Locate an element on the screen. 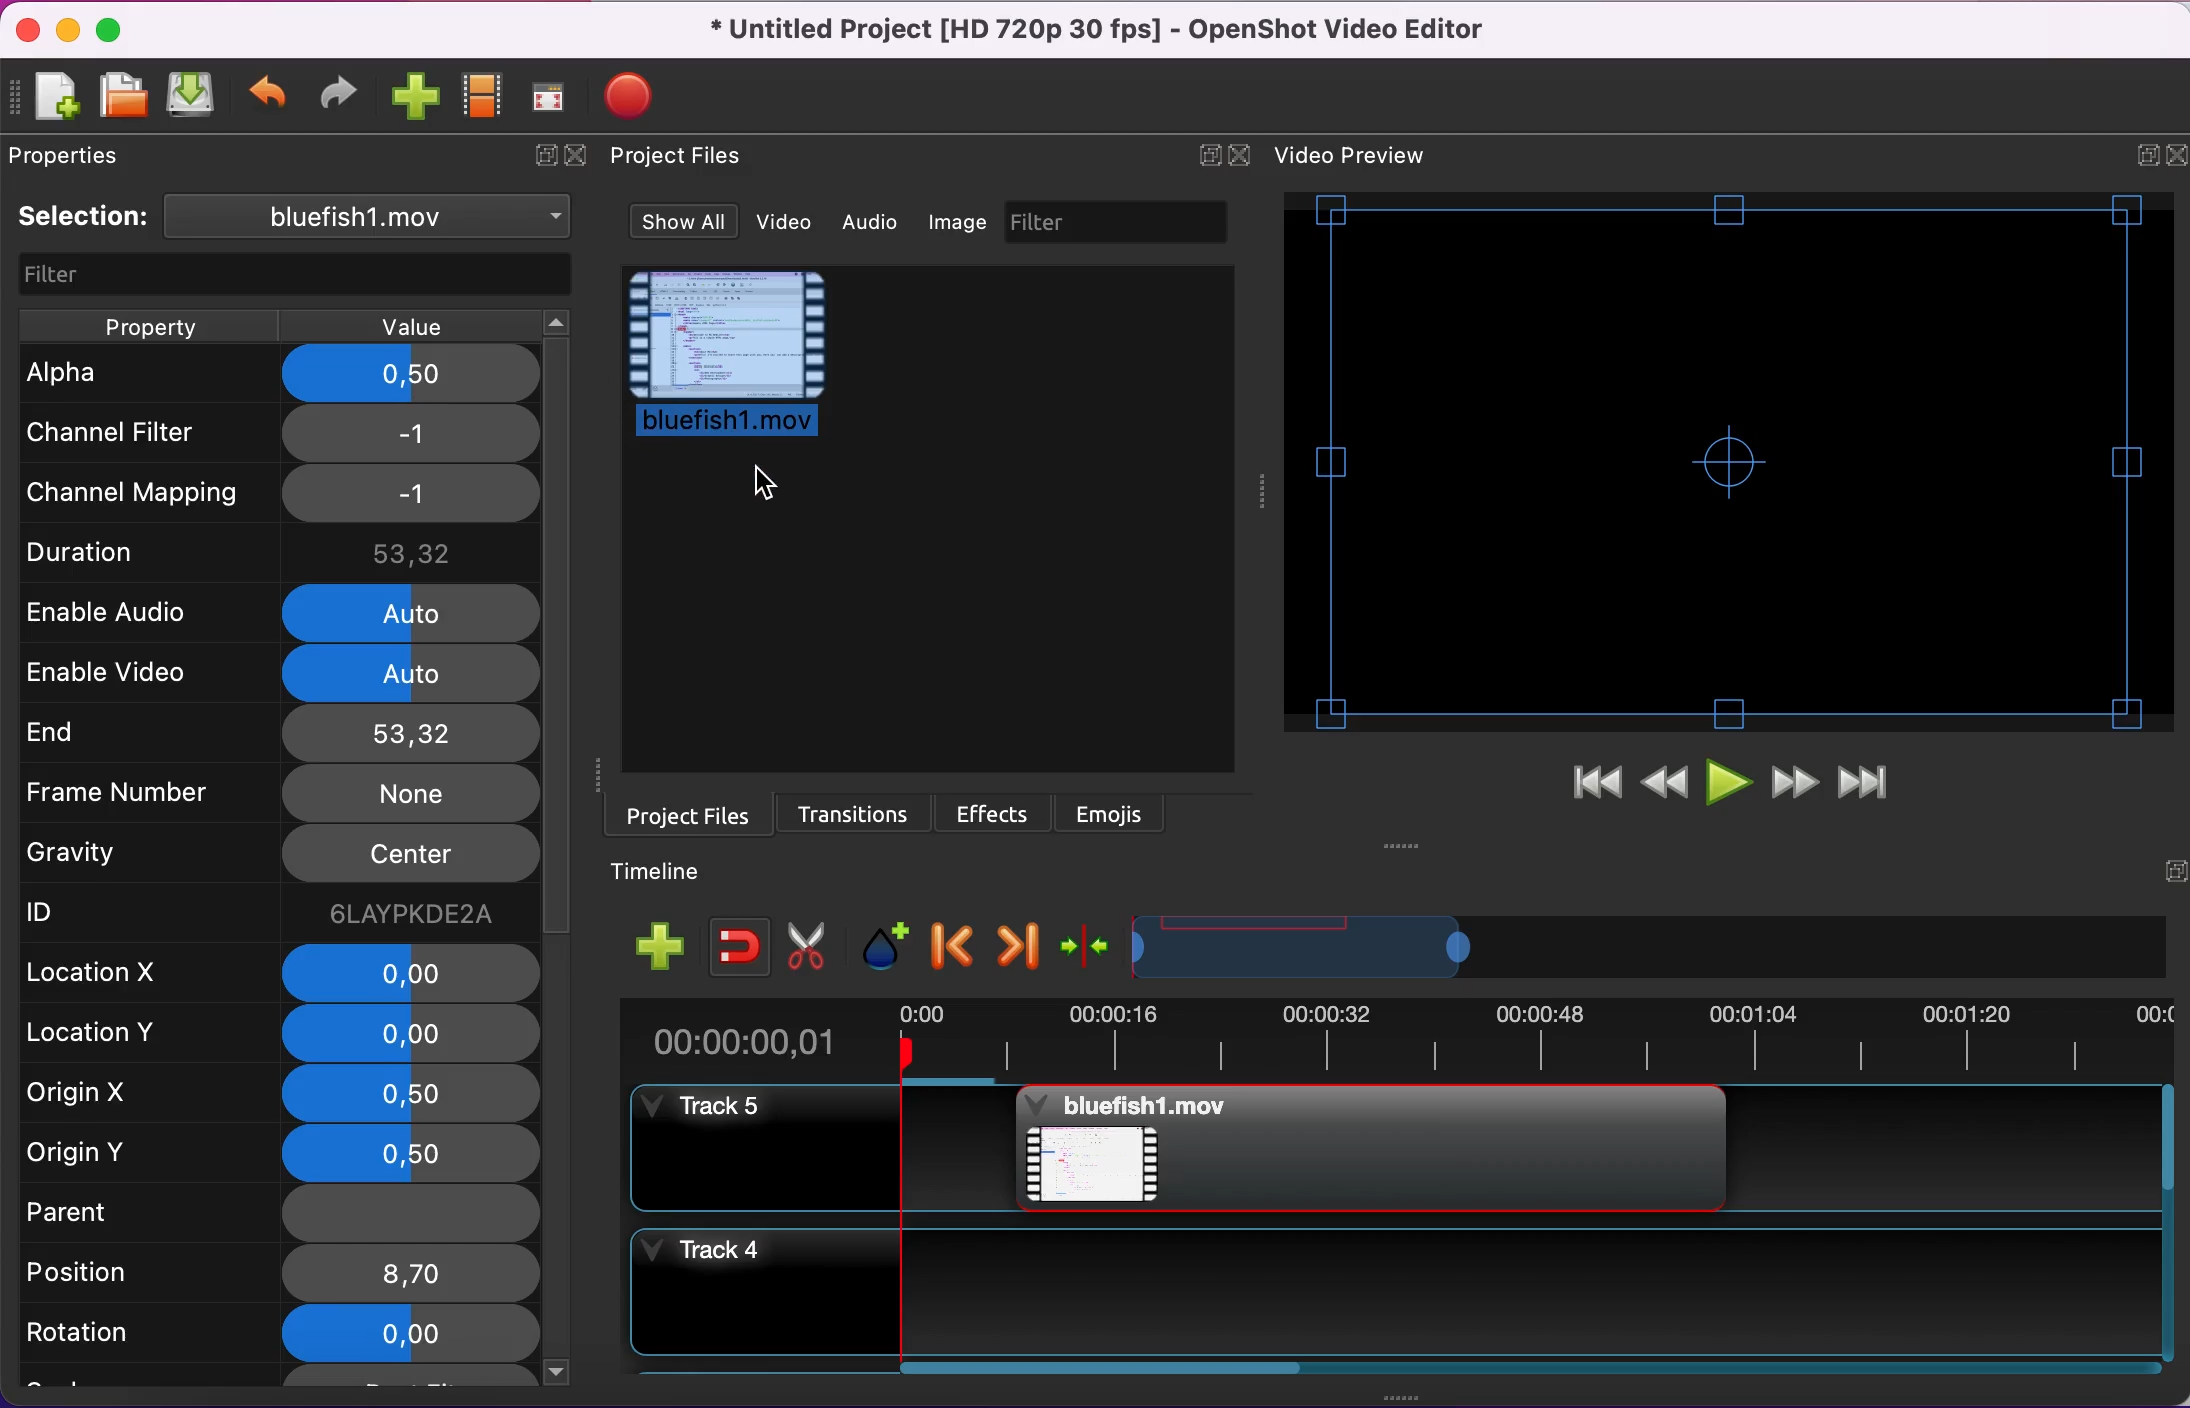  track 4 is located at coordinates (1392, 1291).